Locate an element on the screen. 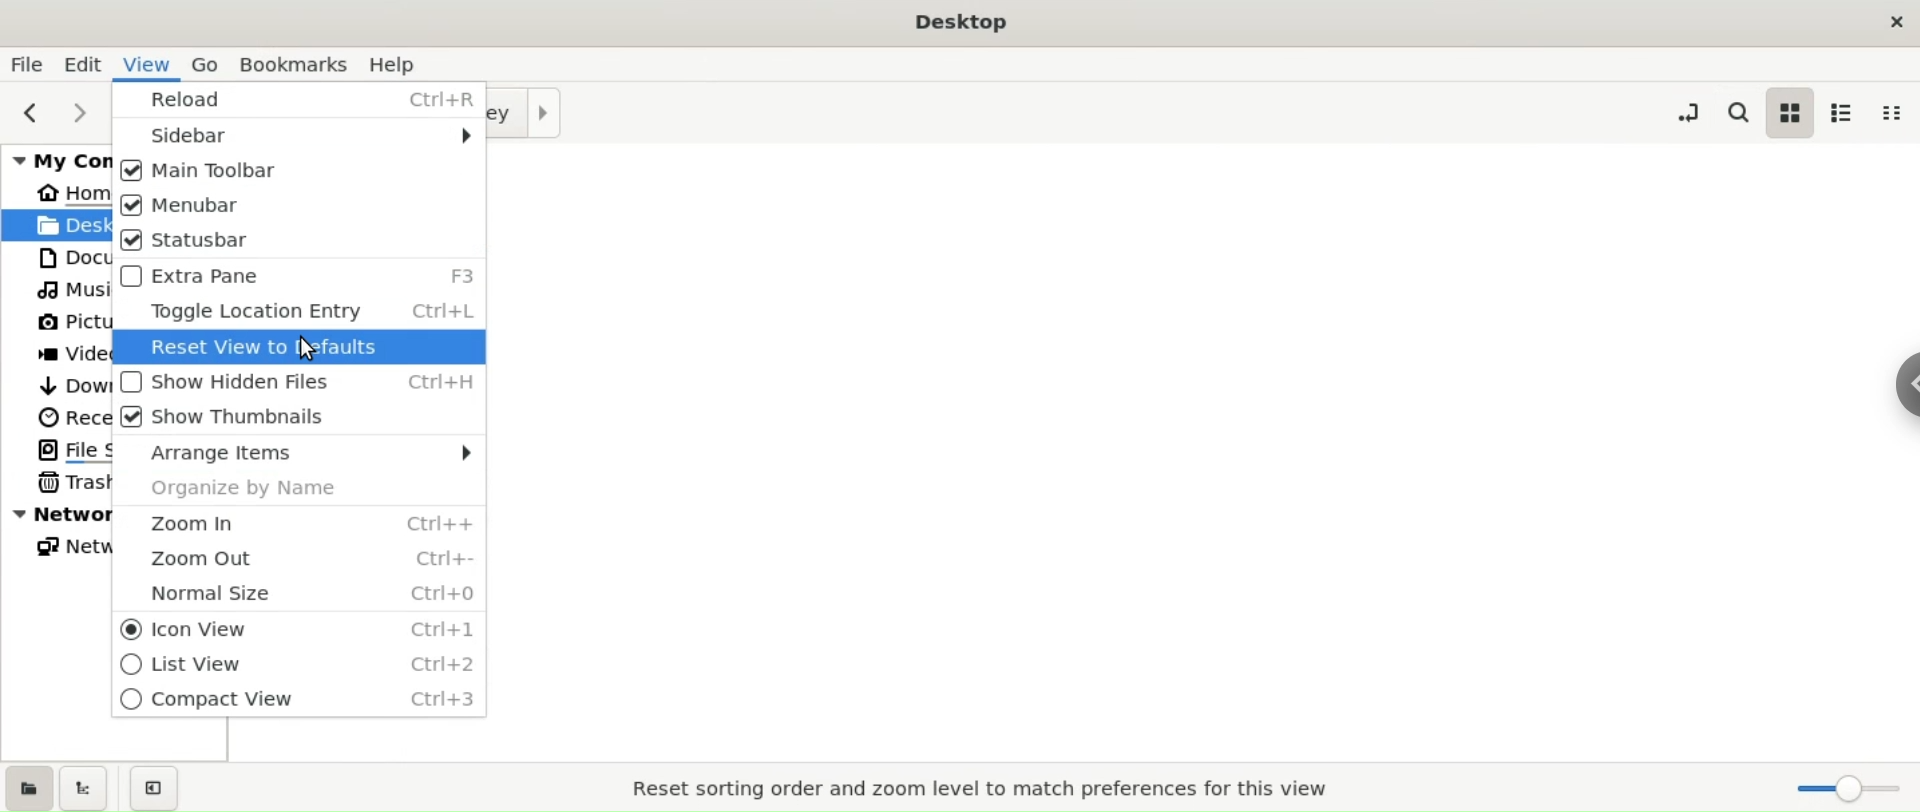 The image size is (1920, 812). list view is located at coordinates (296, 665).